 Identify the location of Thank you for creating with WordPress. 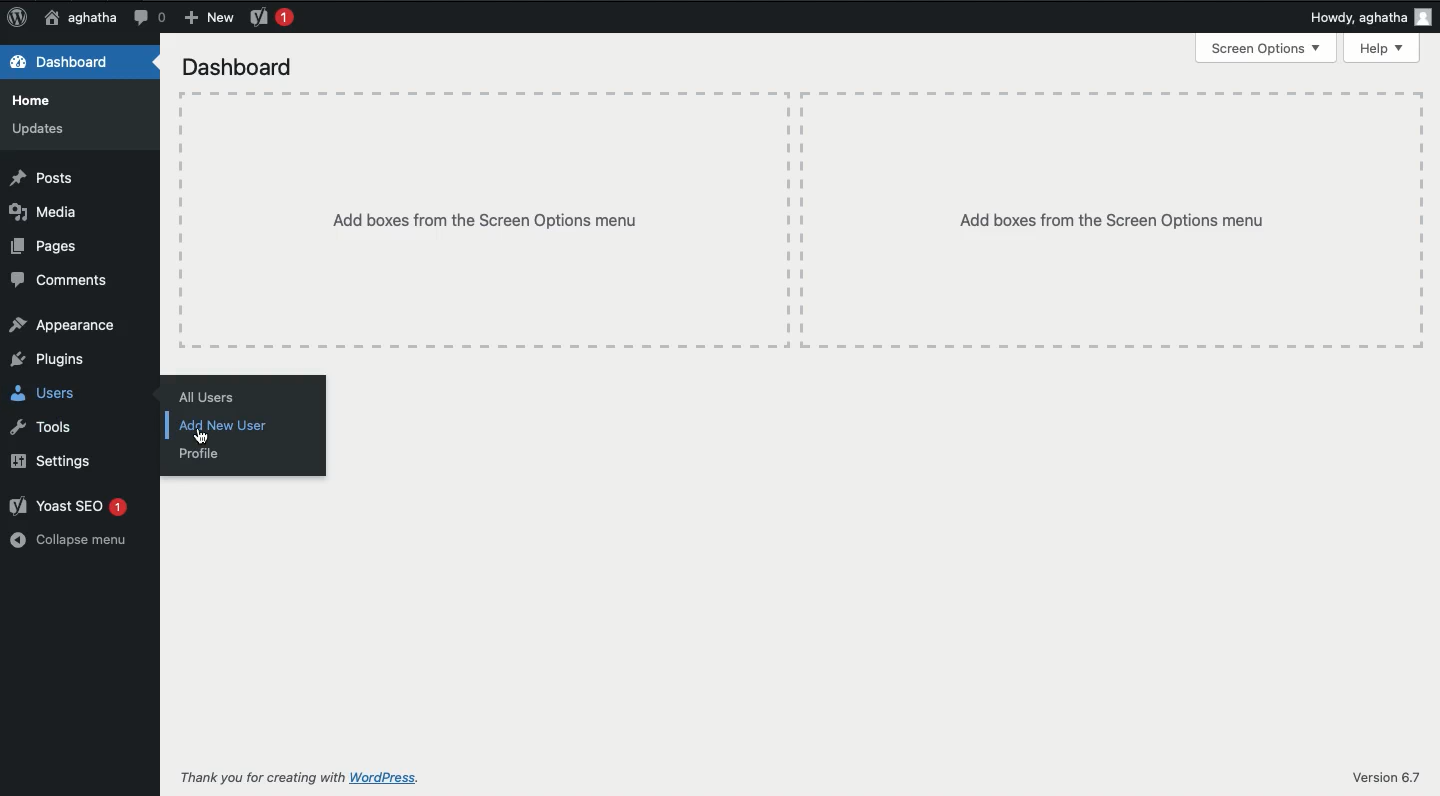
(309, 776).